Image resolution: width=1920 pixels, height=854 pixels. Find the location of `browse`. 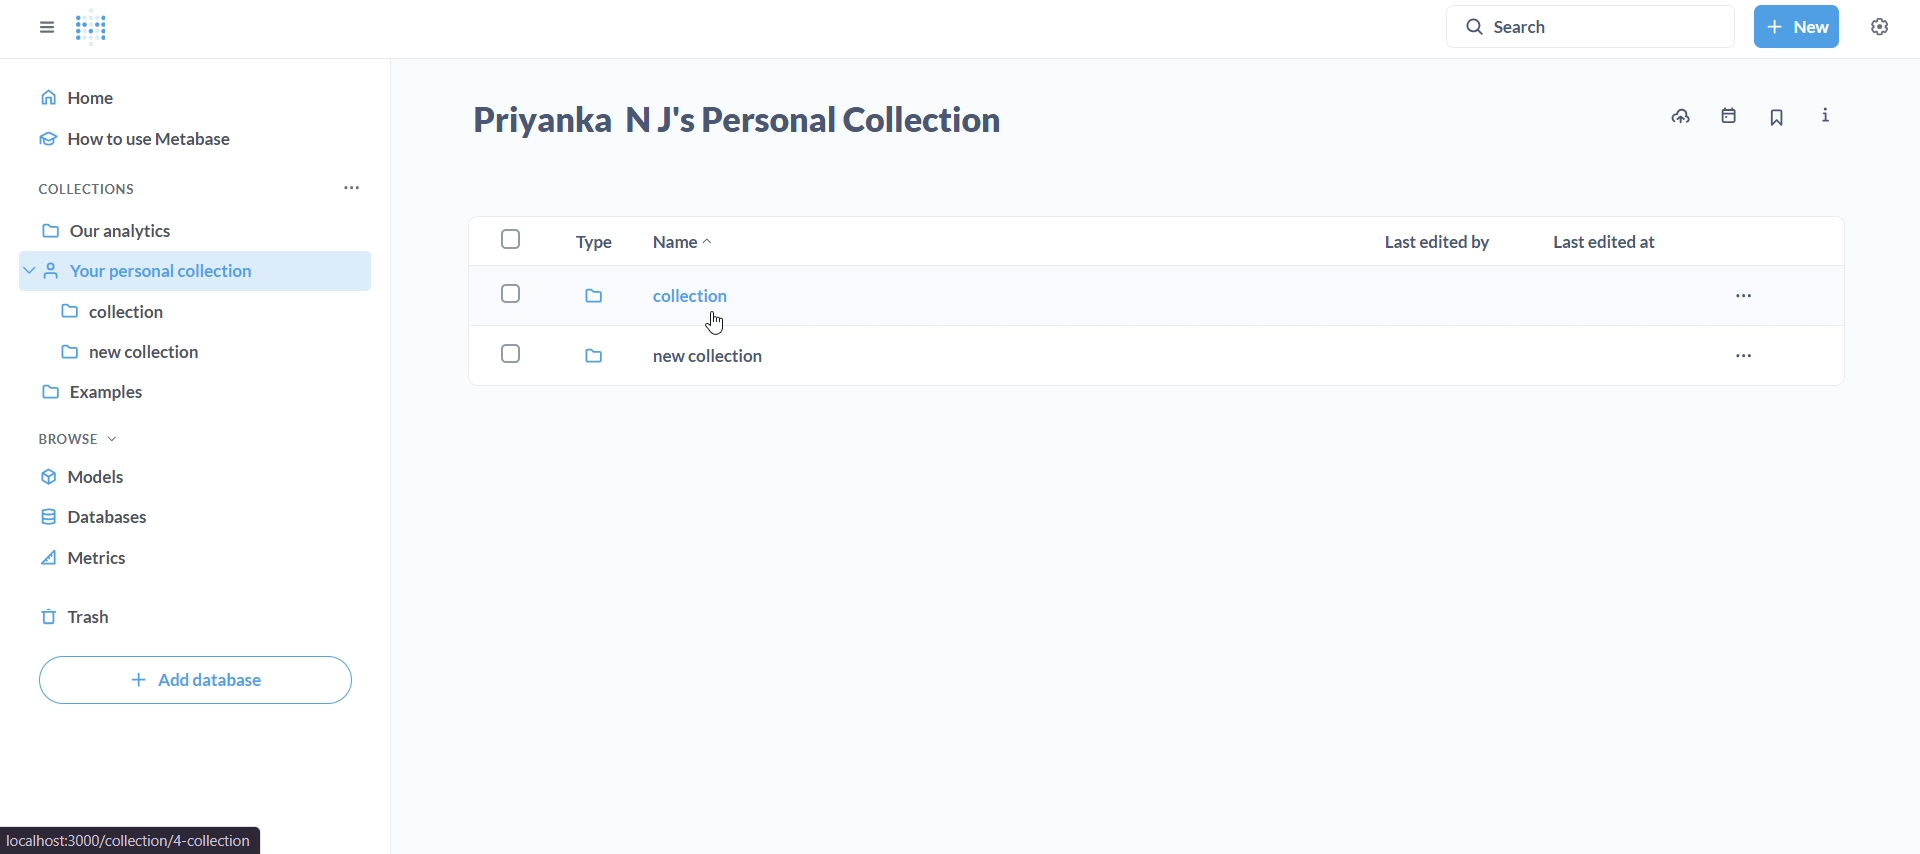

browse is located at coordinates (79, 437).